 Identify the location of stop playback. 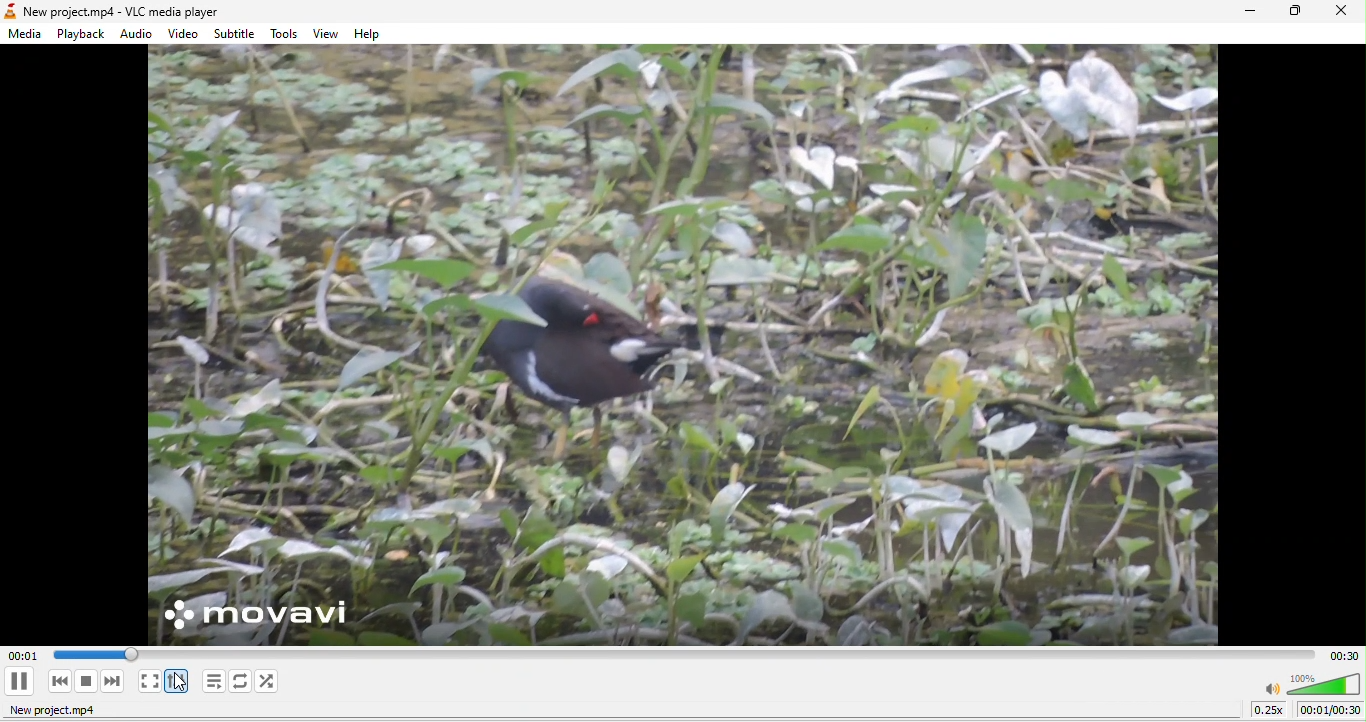
(88, 682).